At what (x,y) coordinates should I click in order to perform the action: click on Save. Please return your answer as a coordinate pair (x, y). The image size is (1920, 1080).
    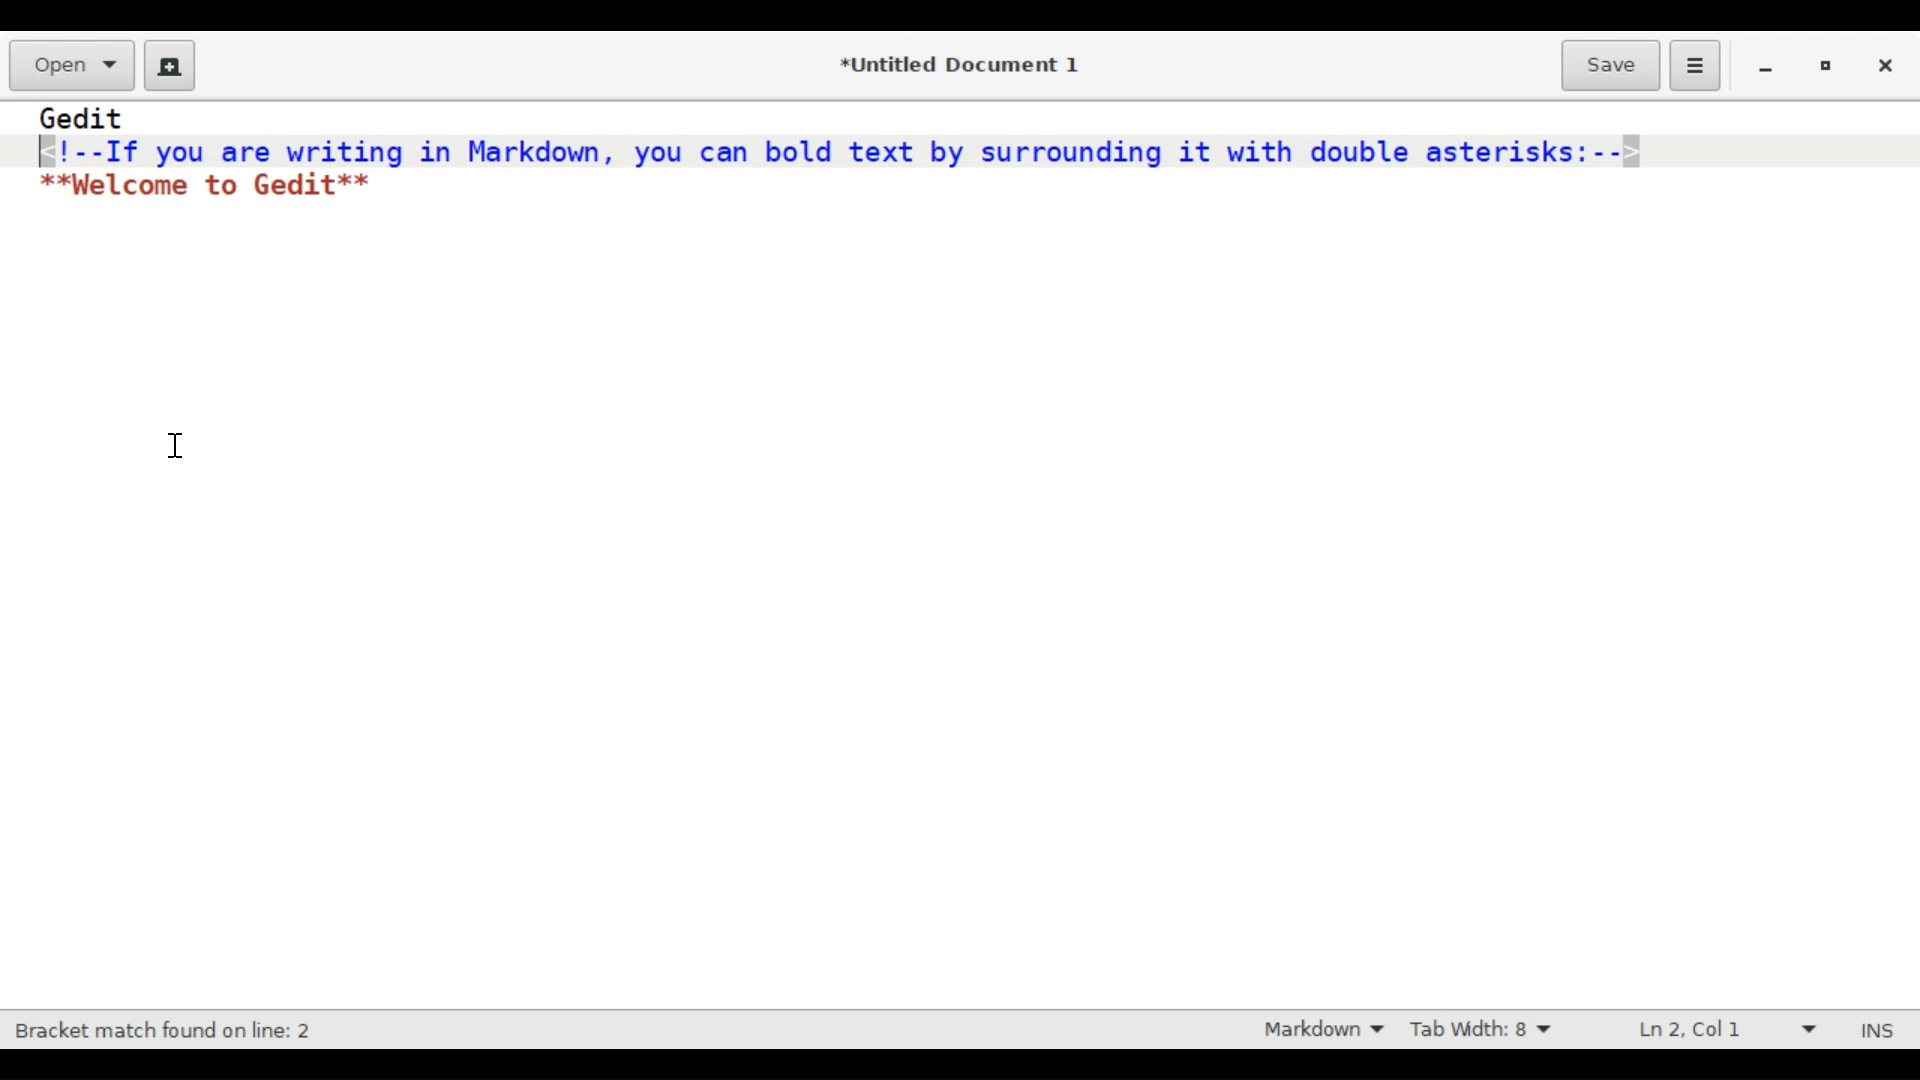
    Looking at the image, I should click on (1610, 63).